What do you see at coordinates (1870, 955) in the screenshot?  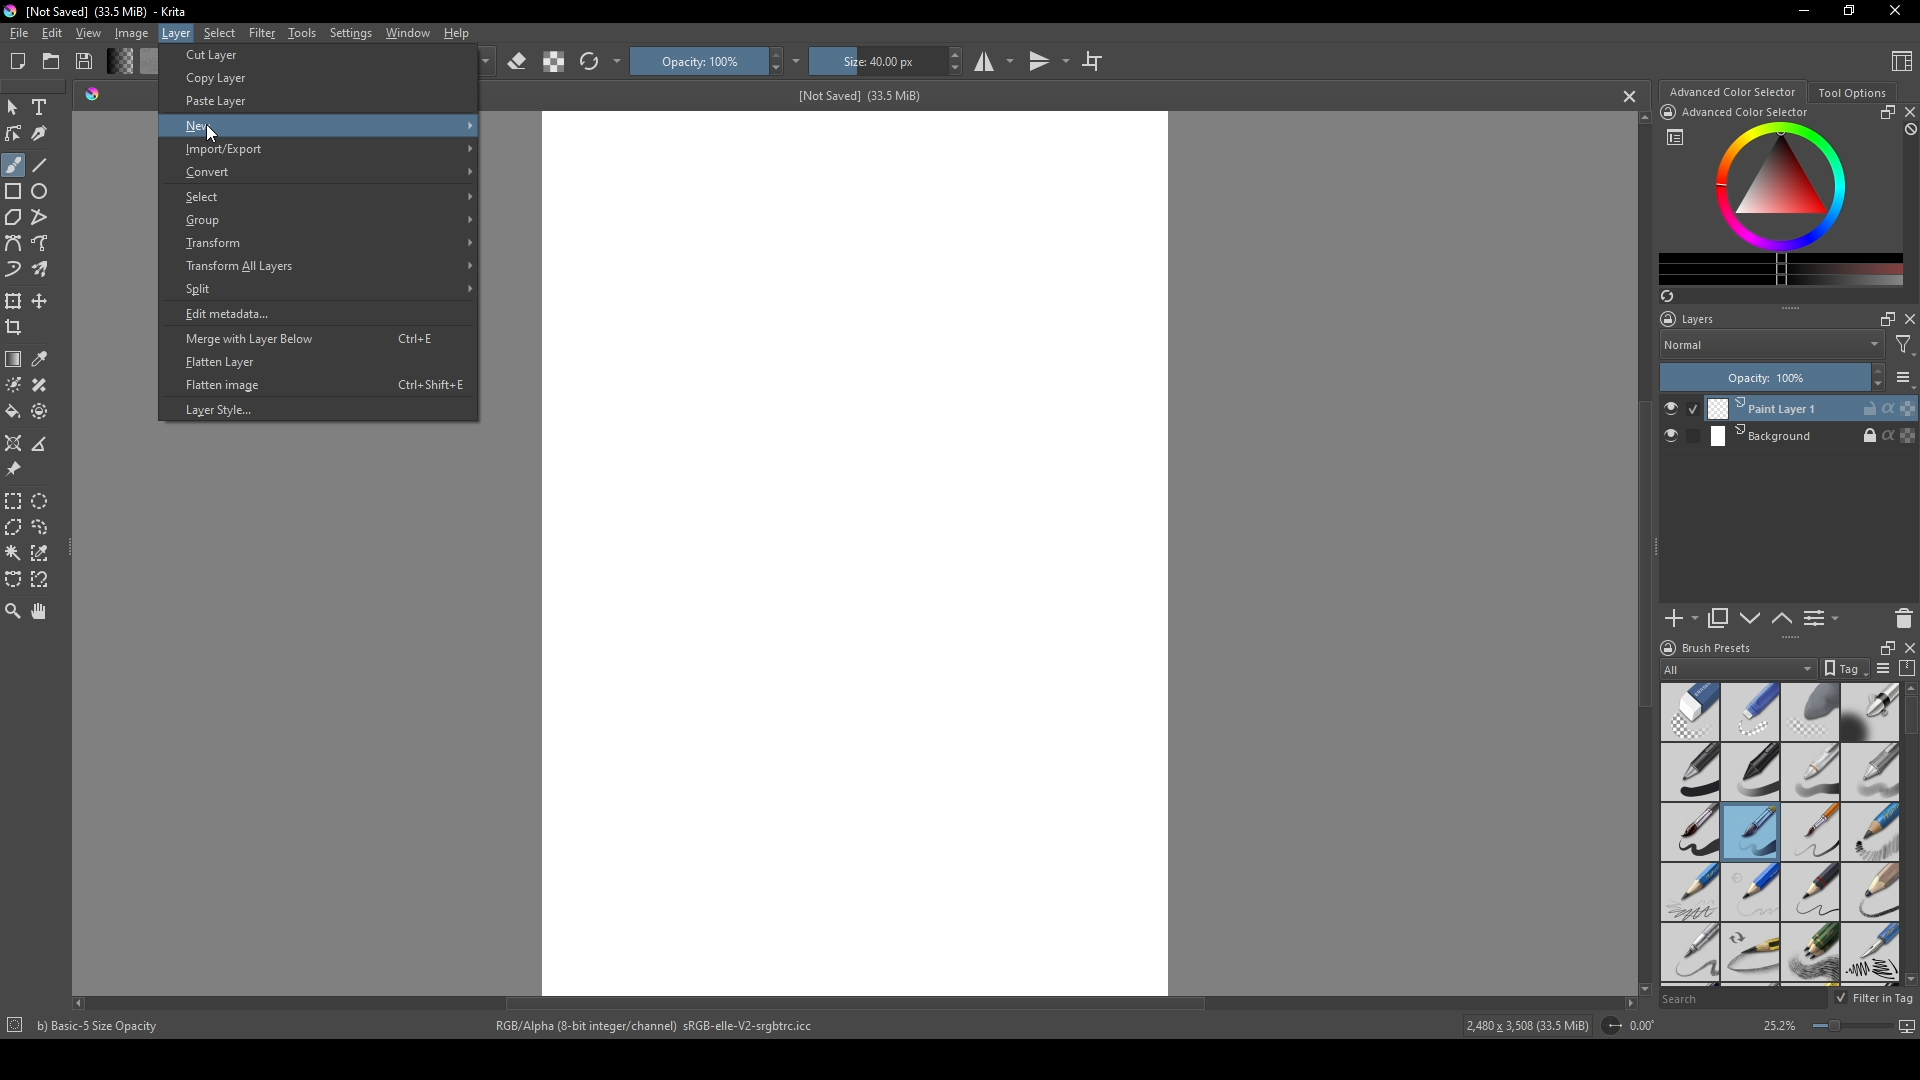 I see `calligraphy pen` at bounding box center [1870, 955].